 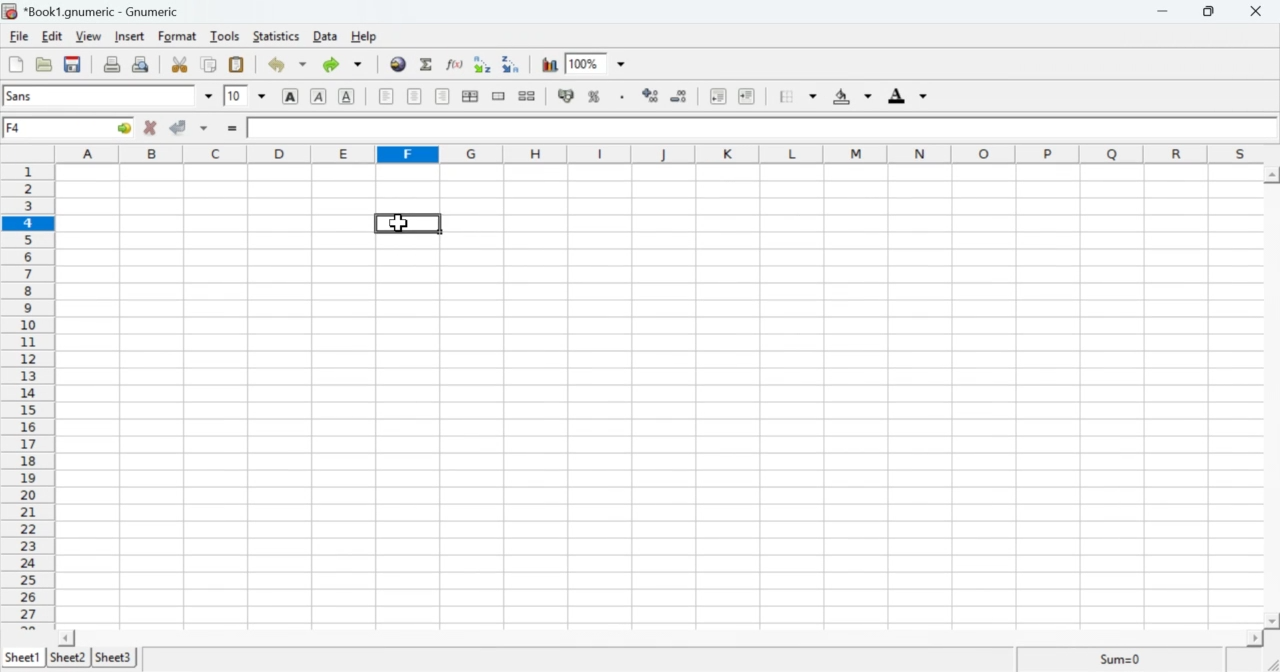 I want to click on Insert, so click(x=131, y=37).